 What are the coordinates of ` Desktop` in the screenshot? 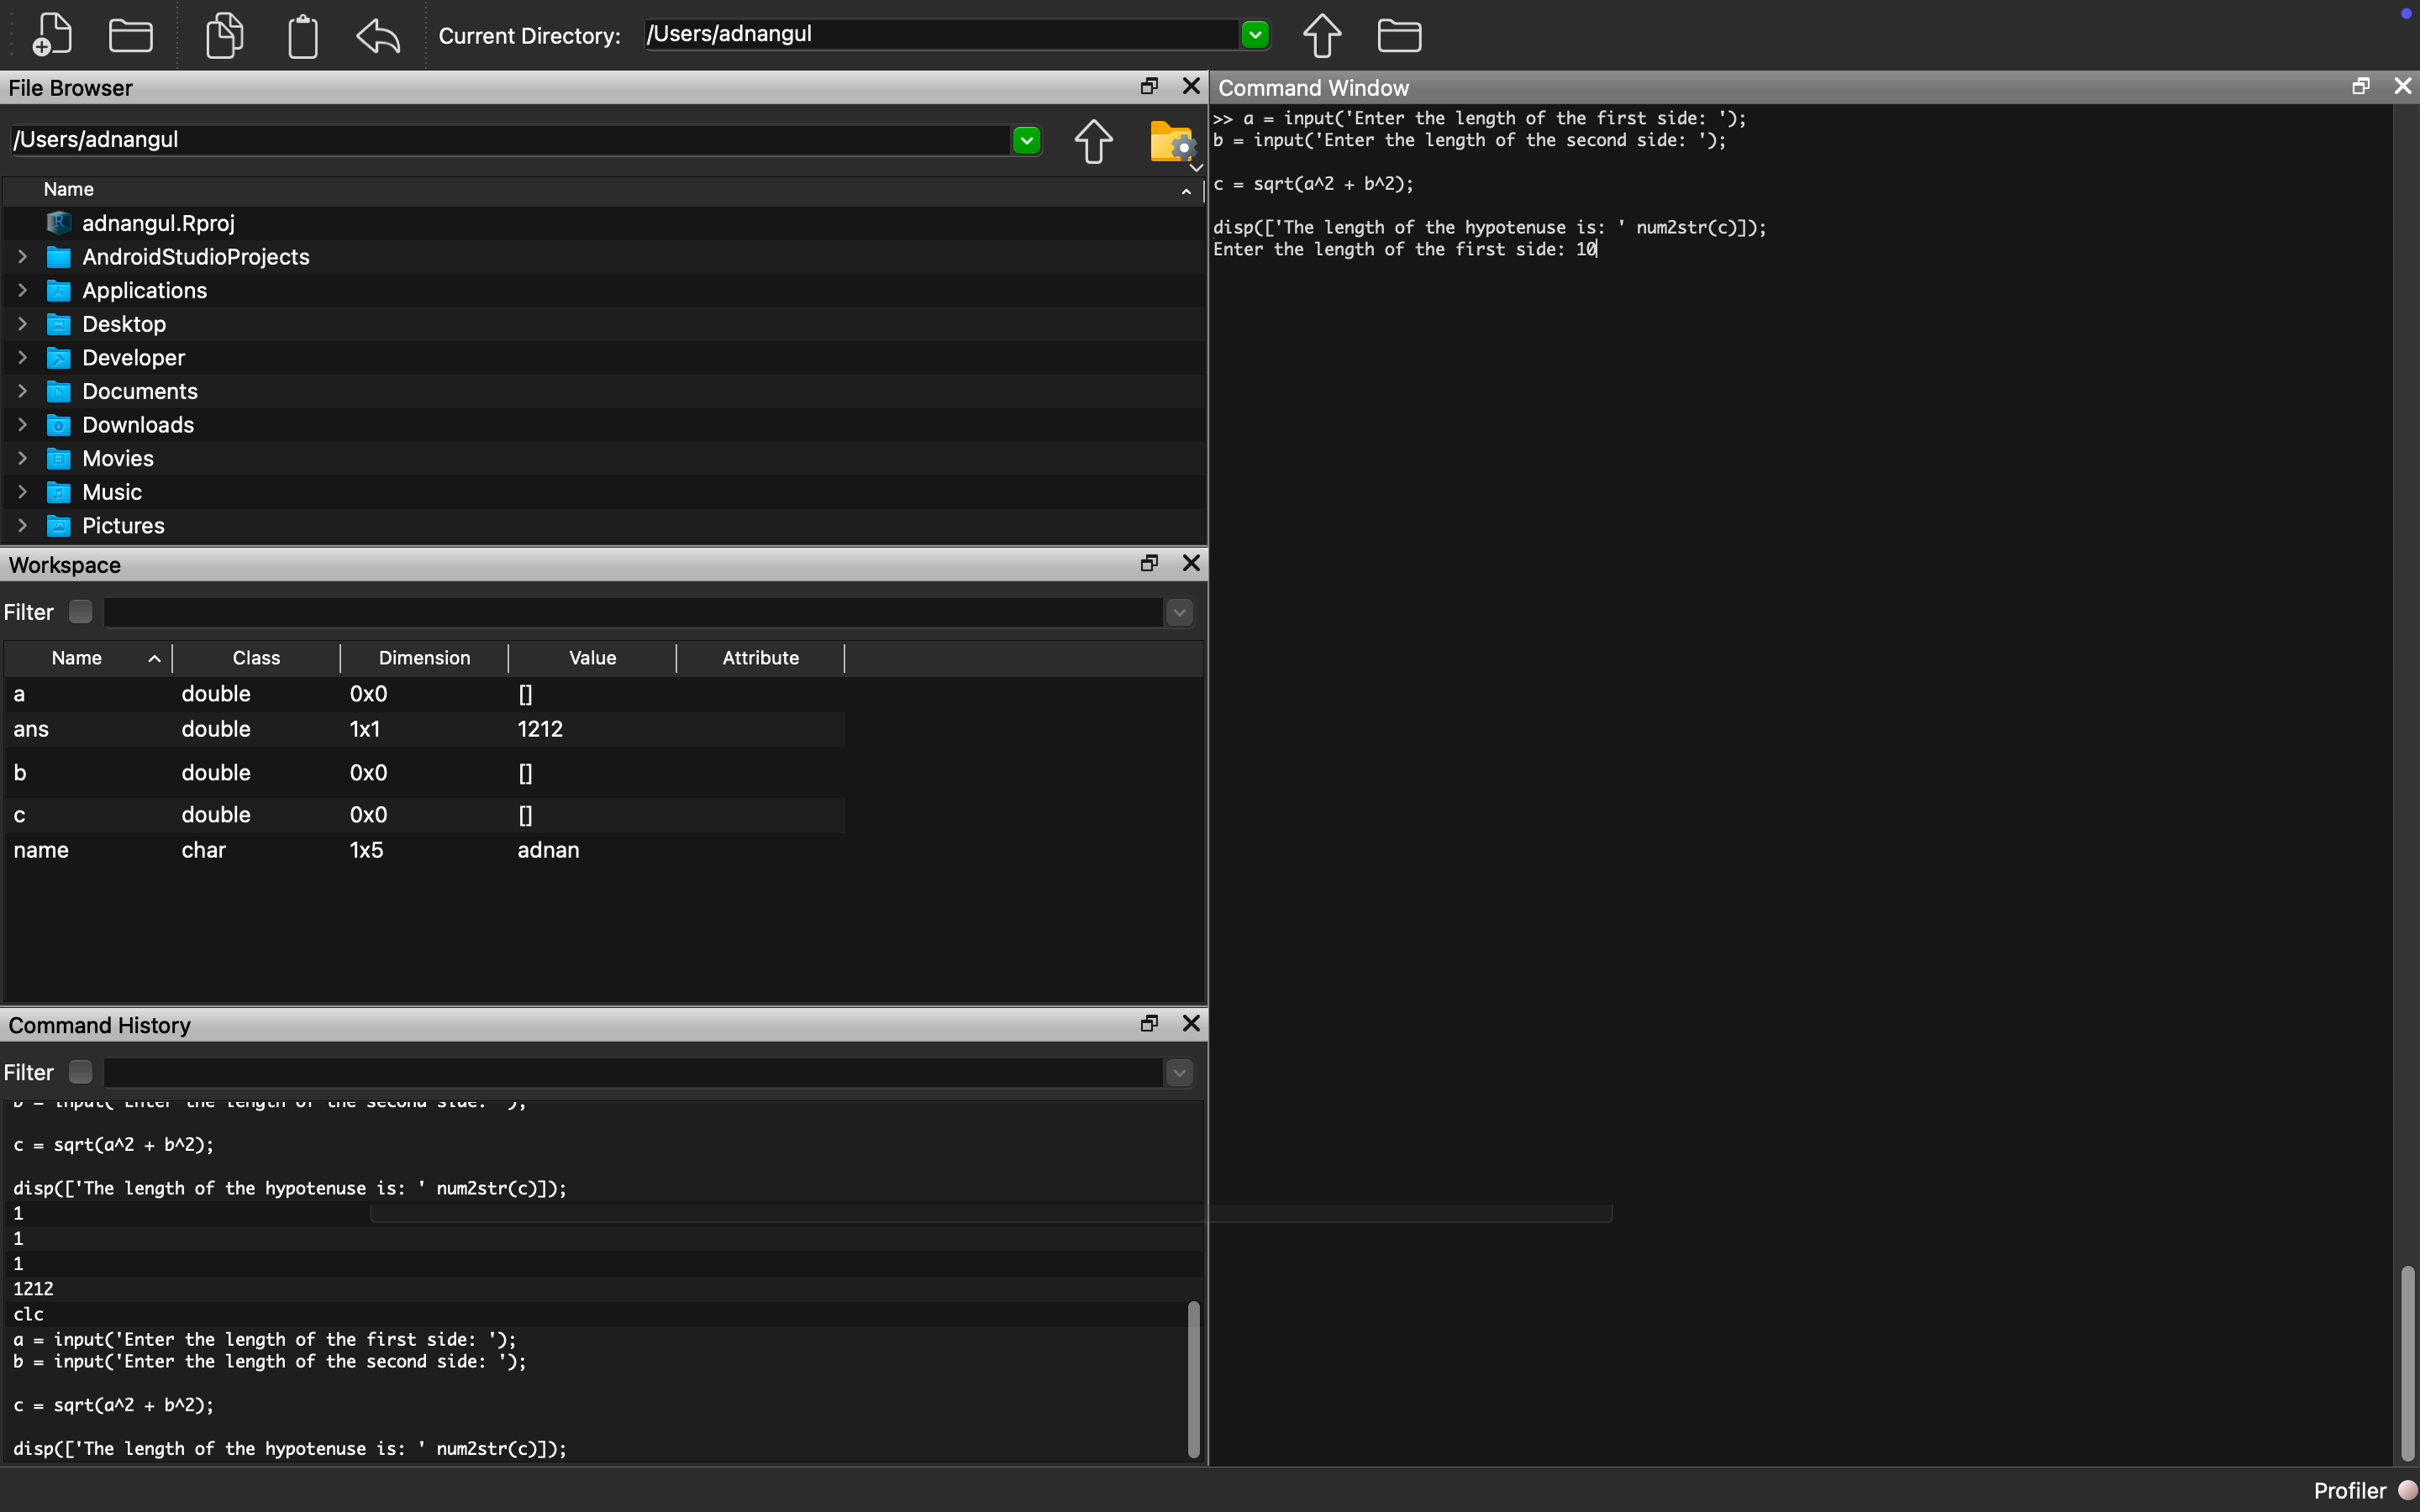 It's located at (104, 322).